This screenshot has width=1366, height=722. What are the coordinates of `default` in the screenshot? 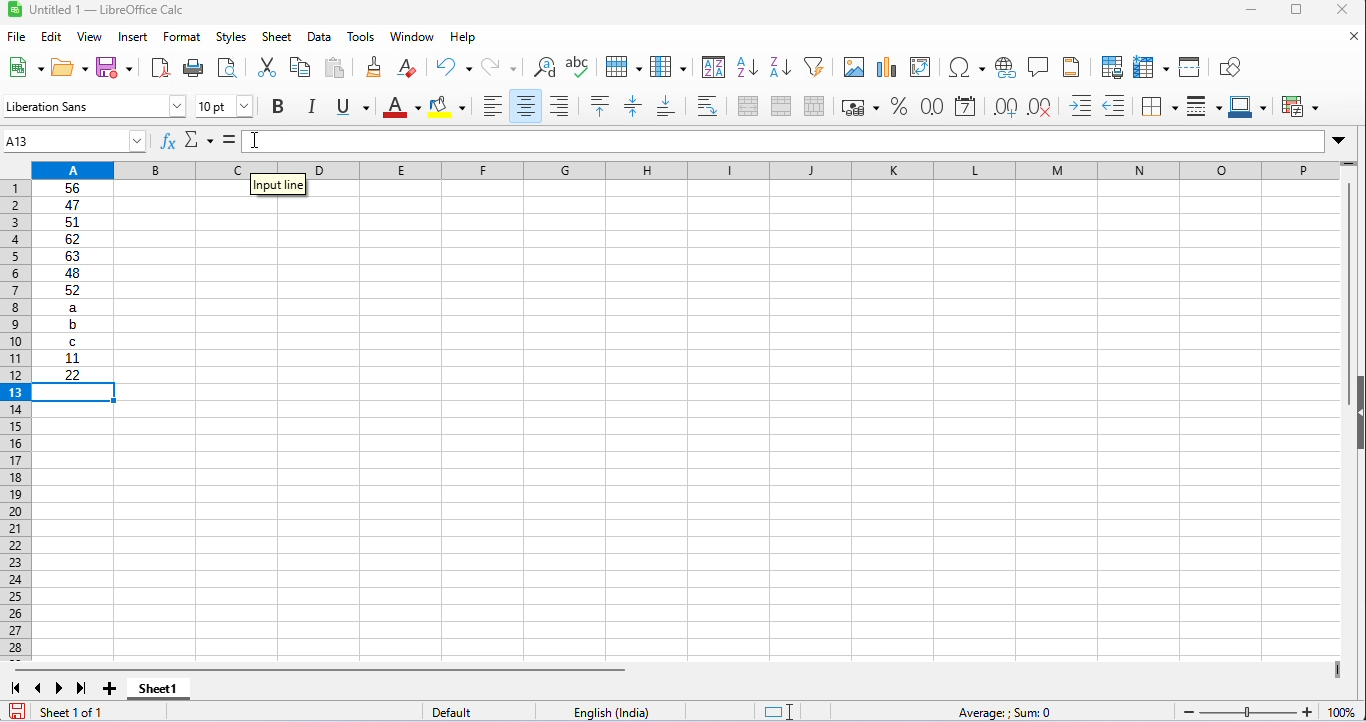 It's located at (478, 711).